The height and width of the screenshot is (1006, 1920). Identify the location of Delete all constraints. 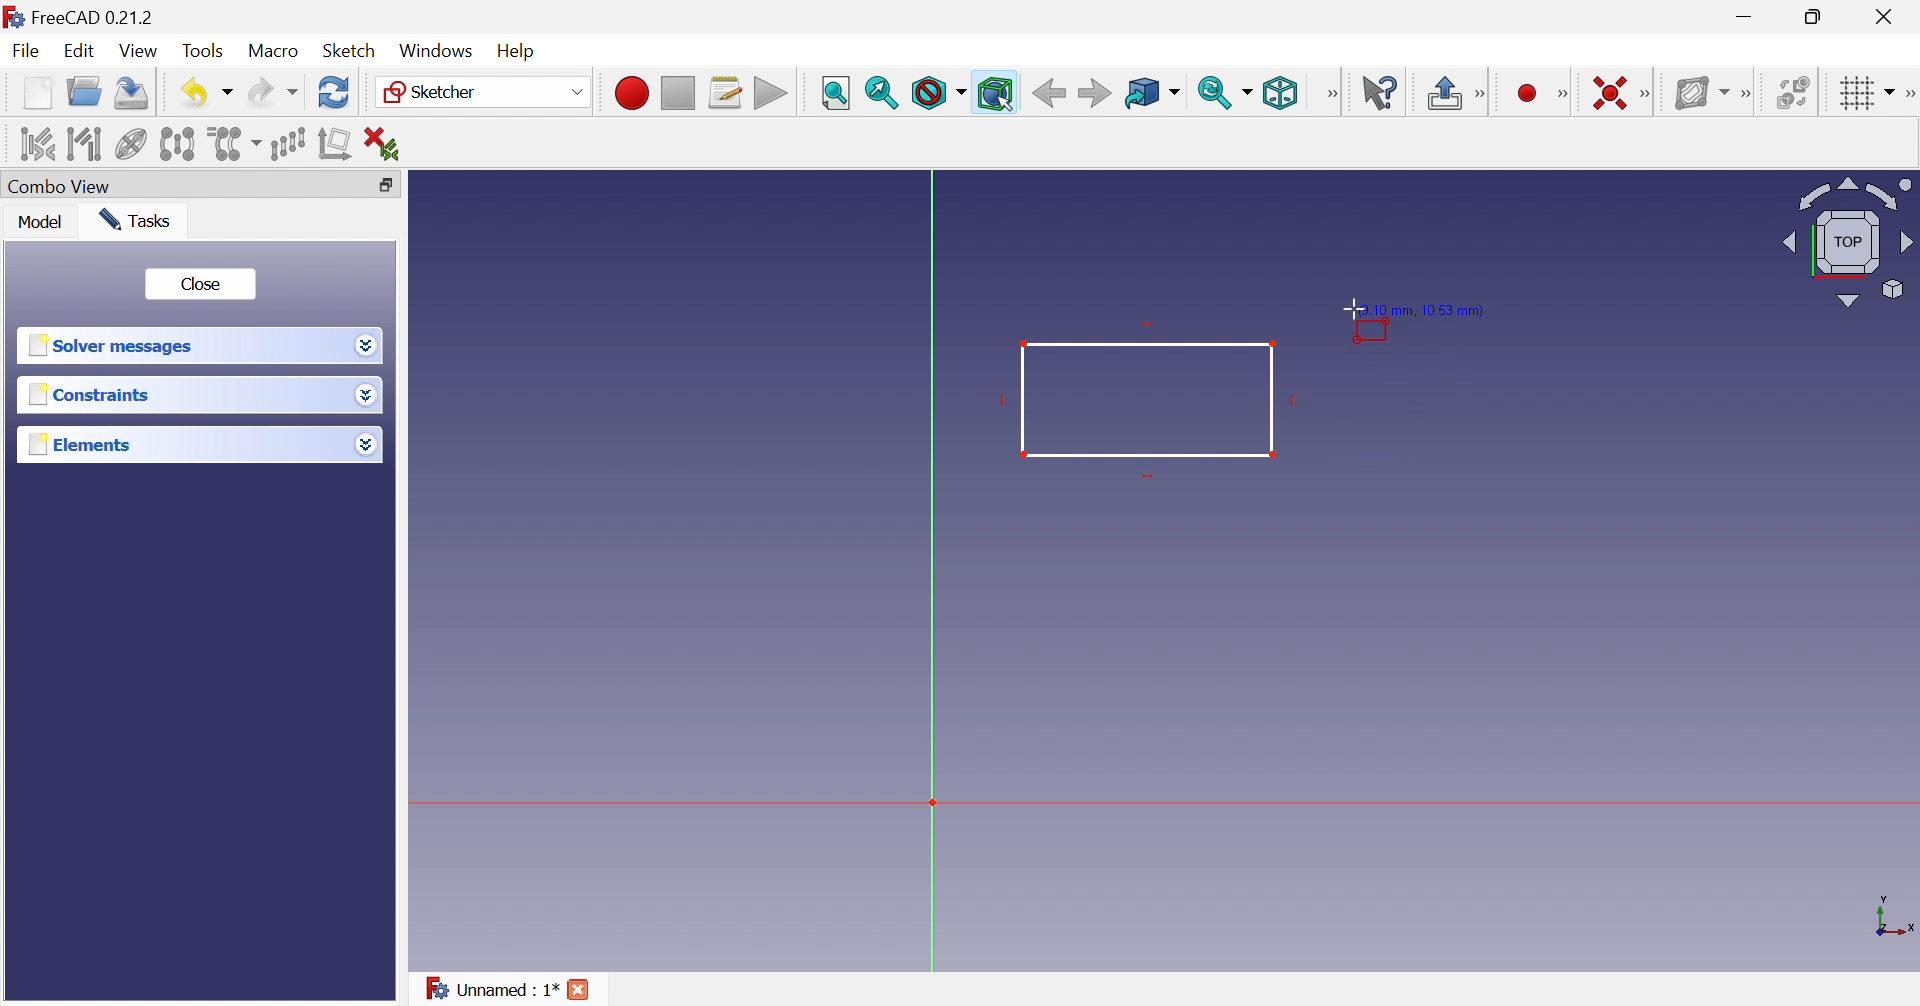
(382, 144).